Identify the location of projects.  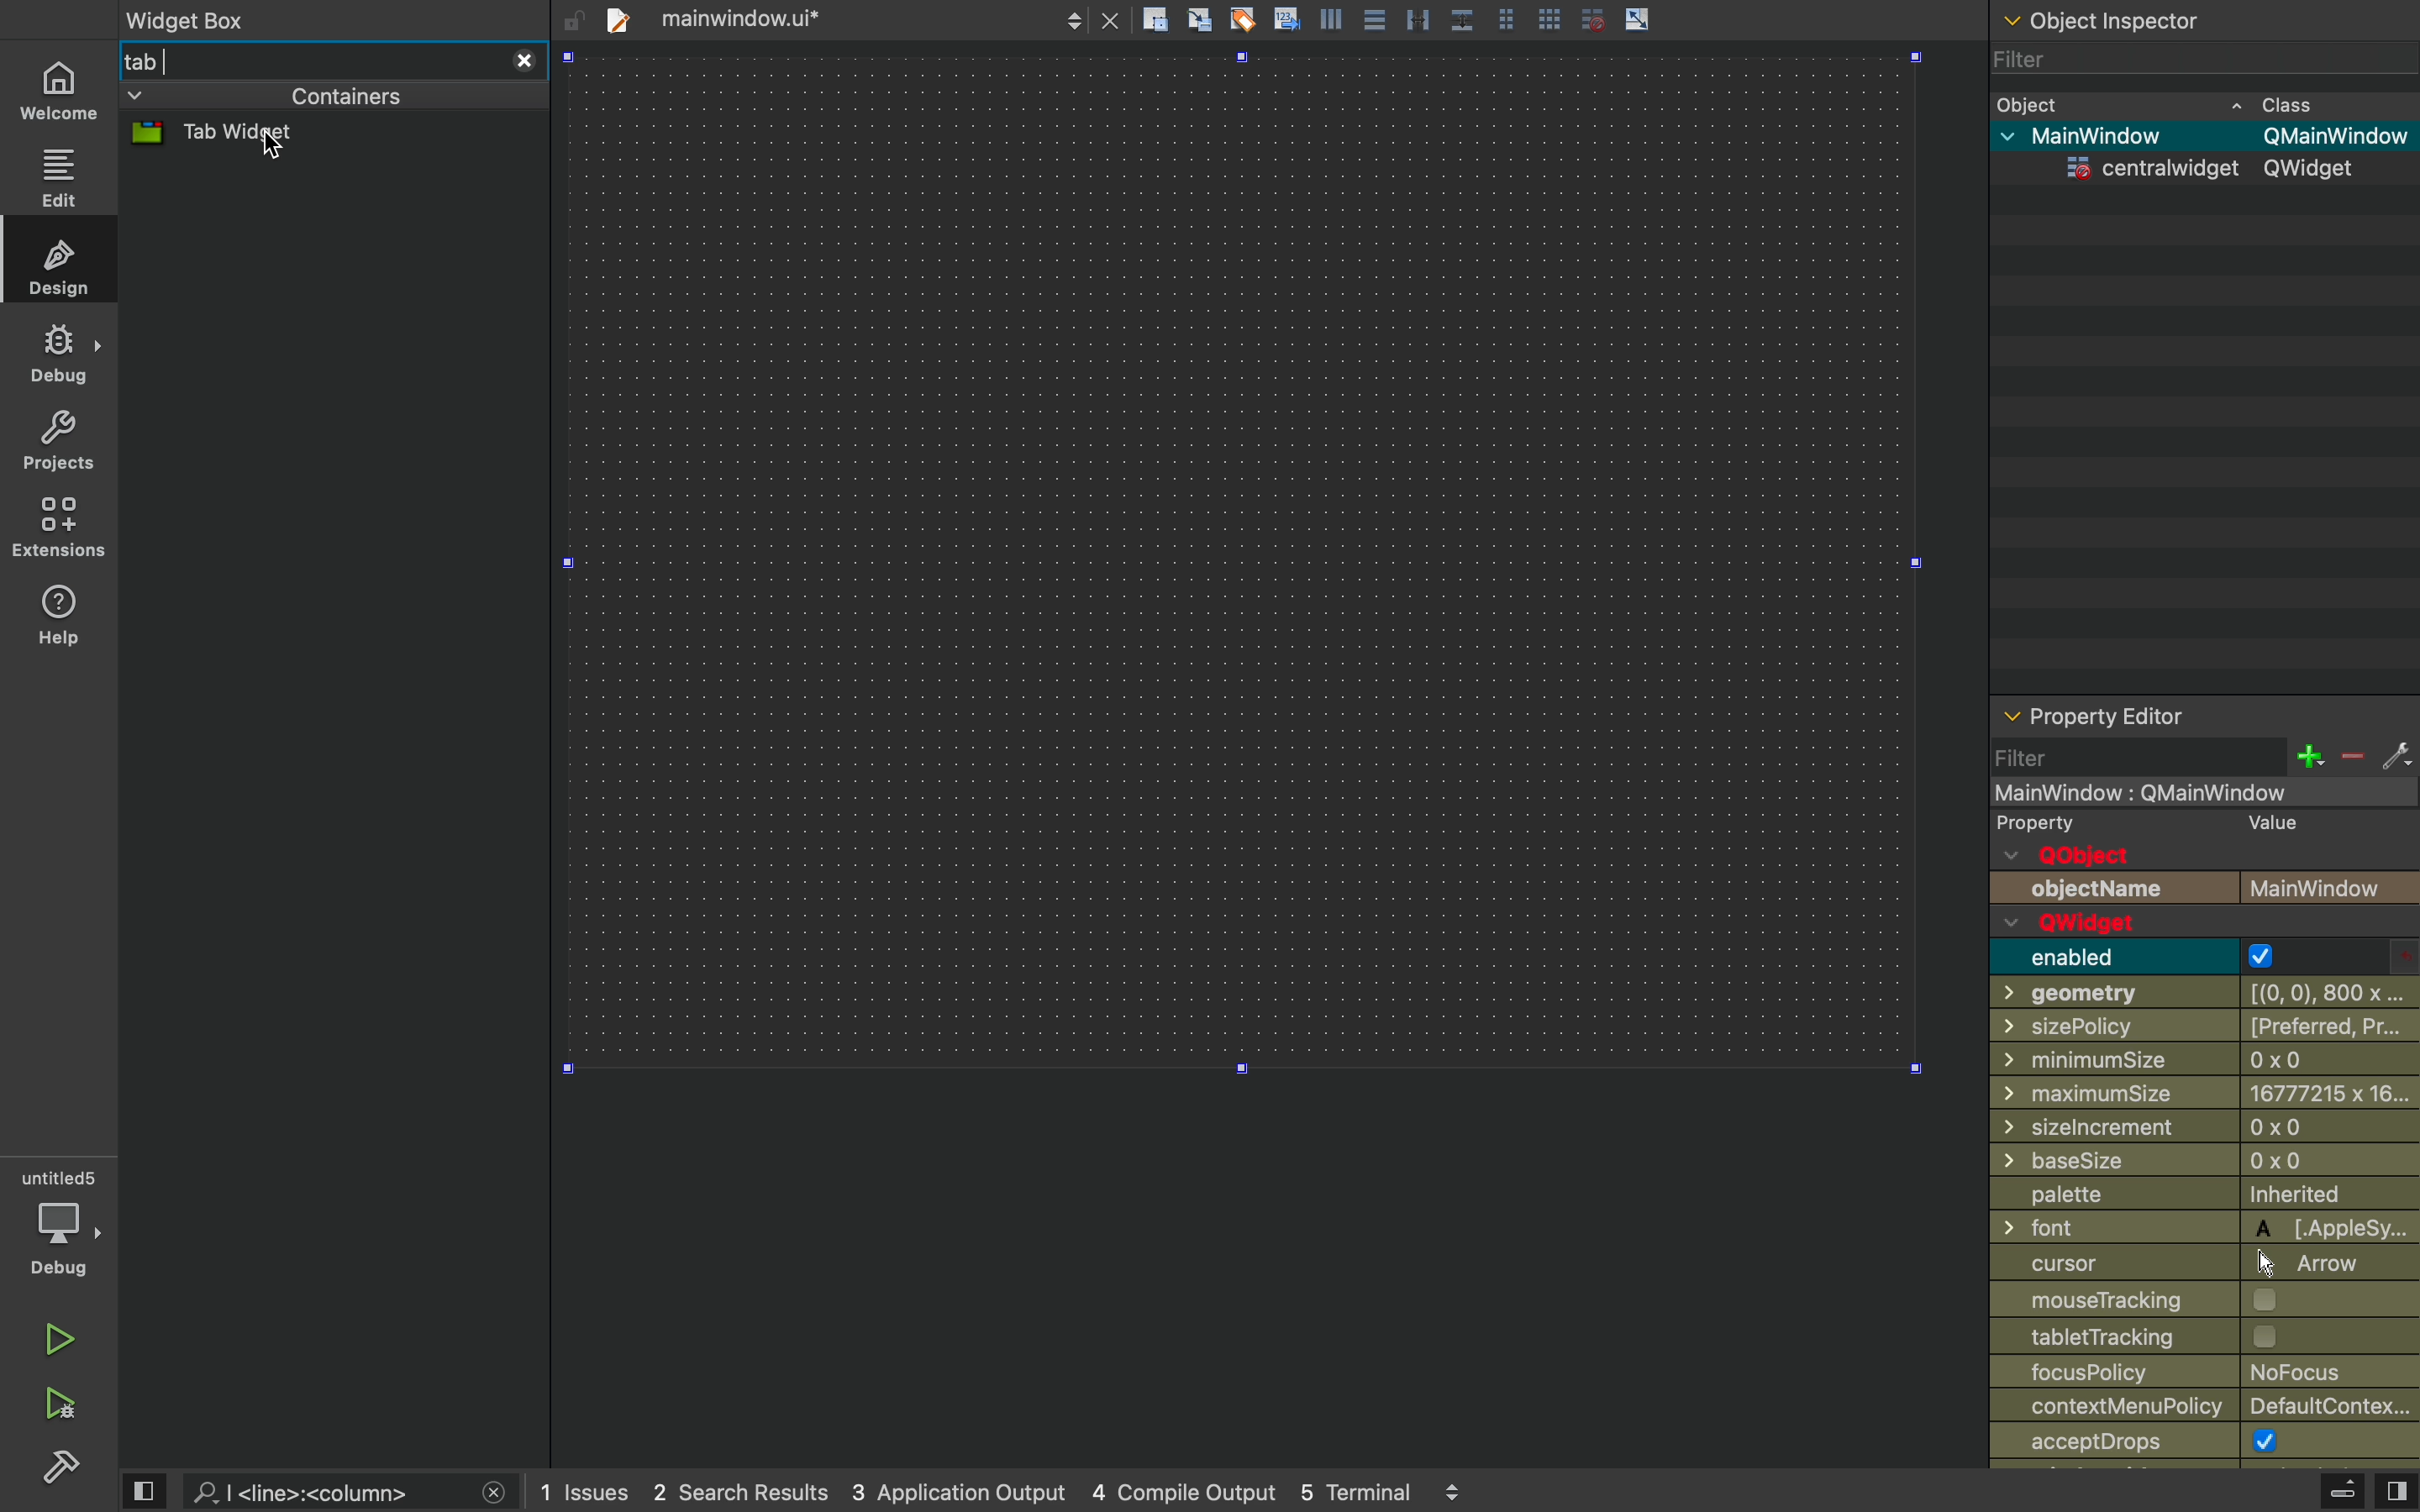
(63, 441).